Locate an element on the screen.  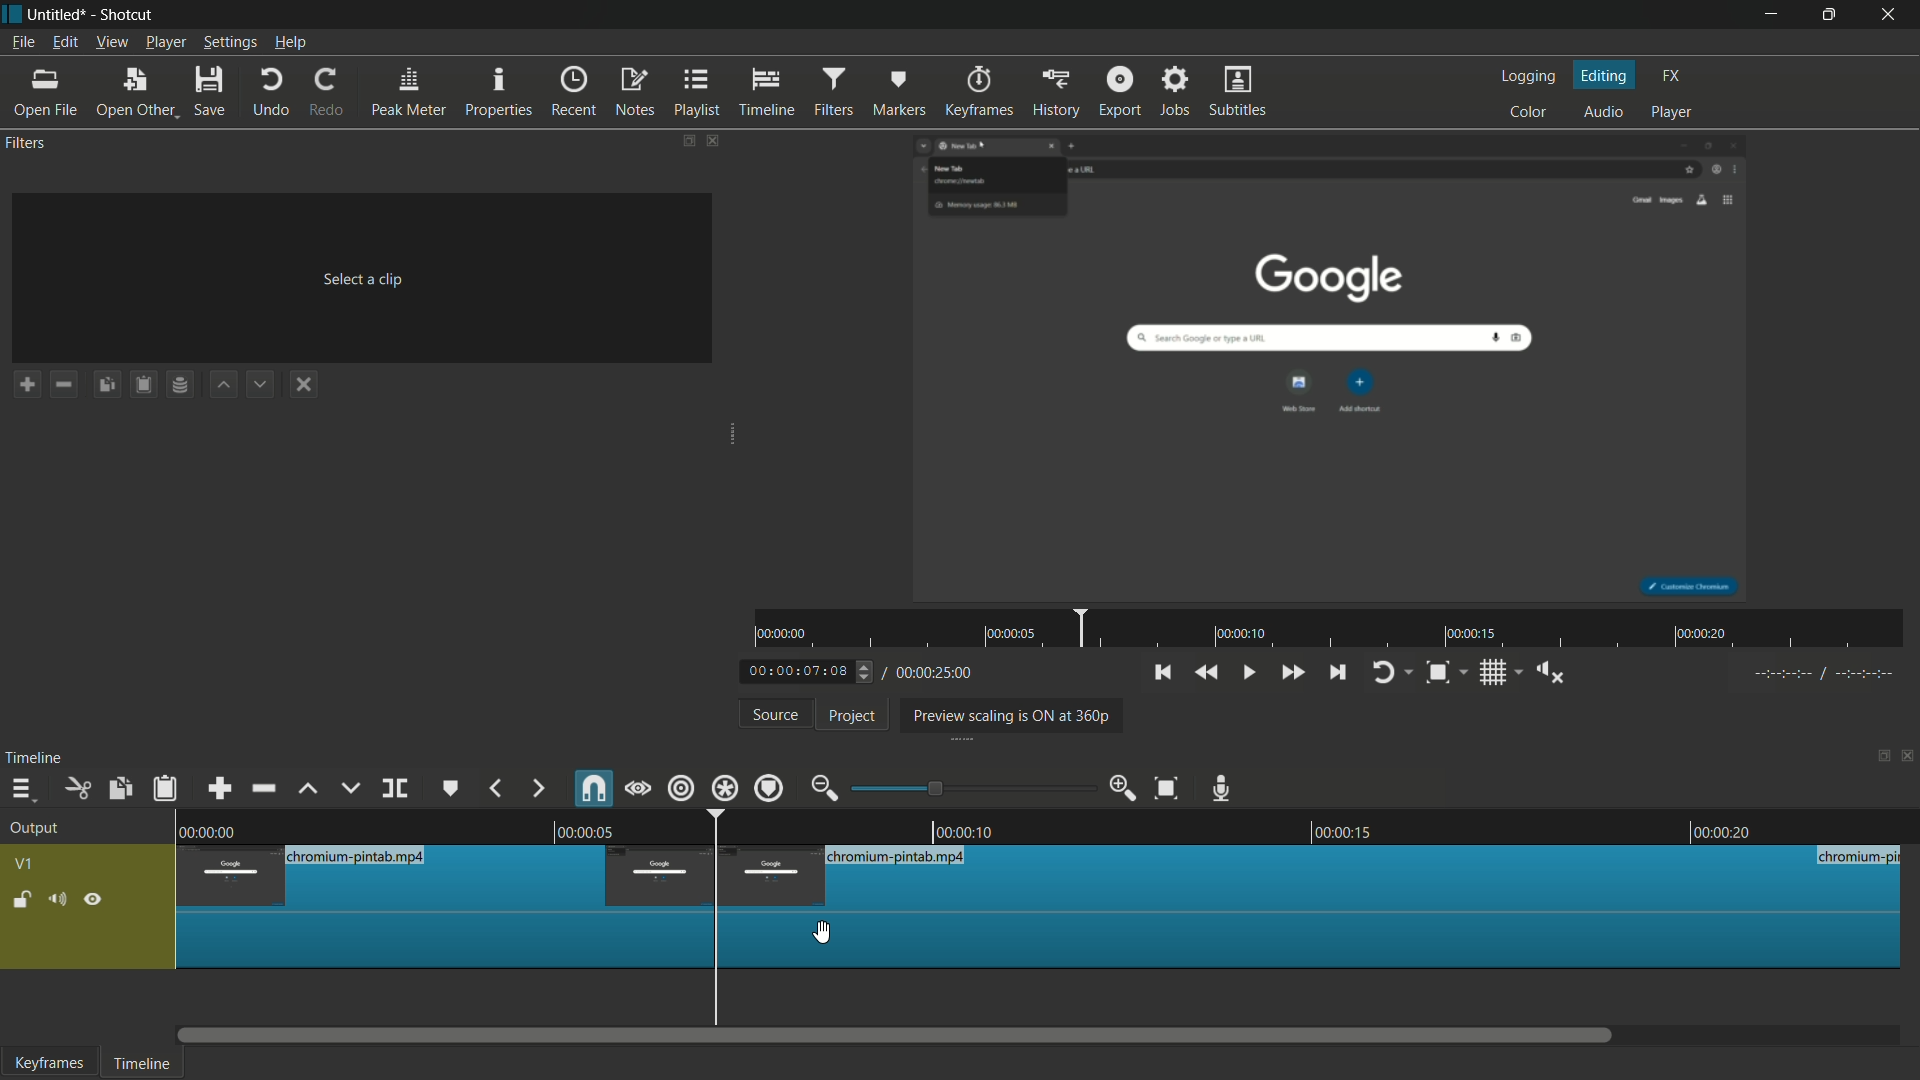
move filter down is located at coordinates (259, 384).